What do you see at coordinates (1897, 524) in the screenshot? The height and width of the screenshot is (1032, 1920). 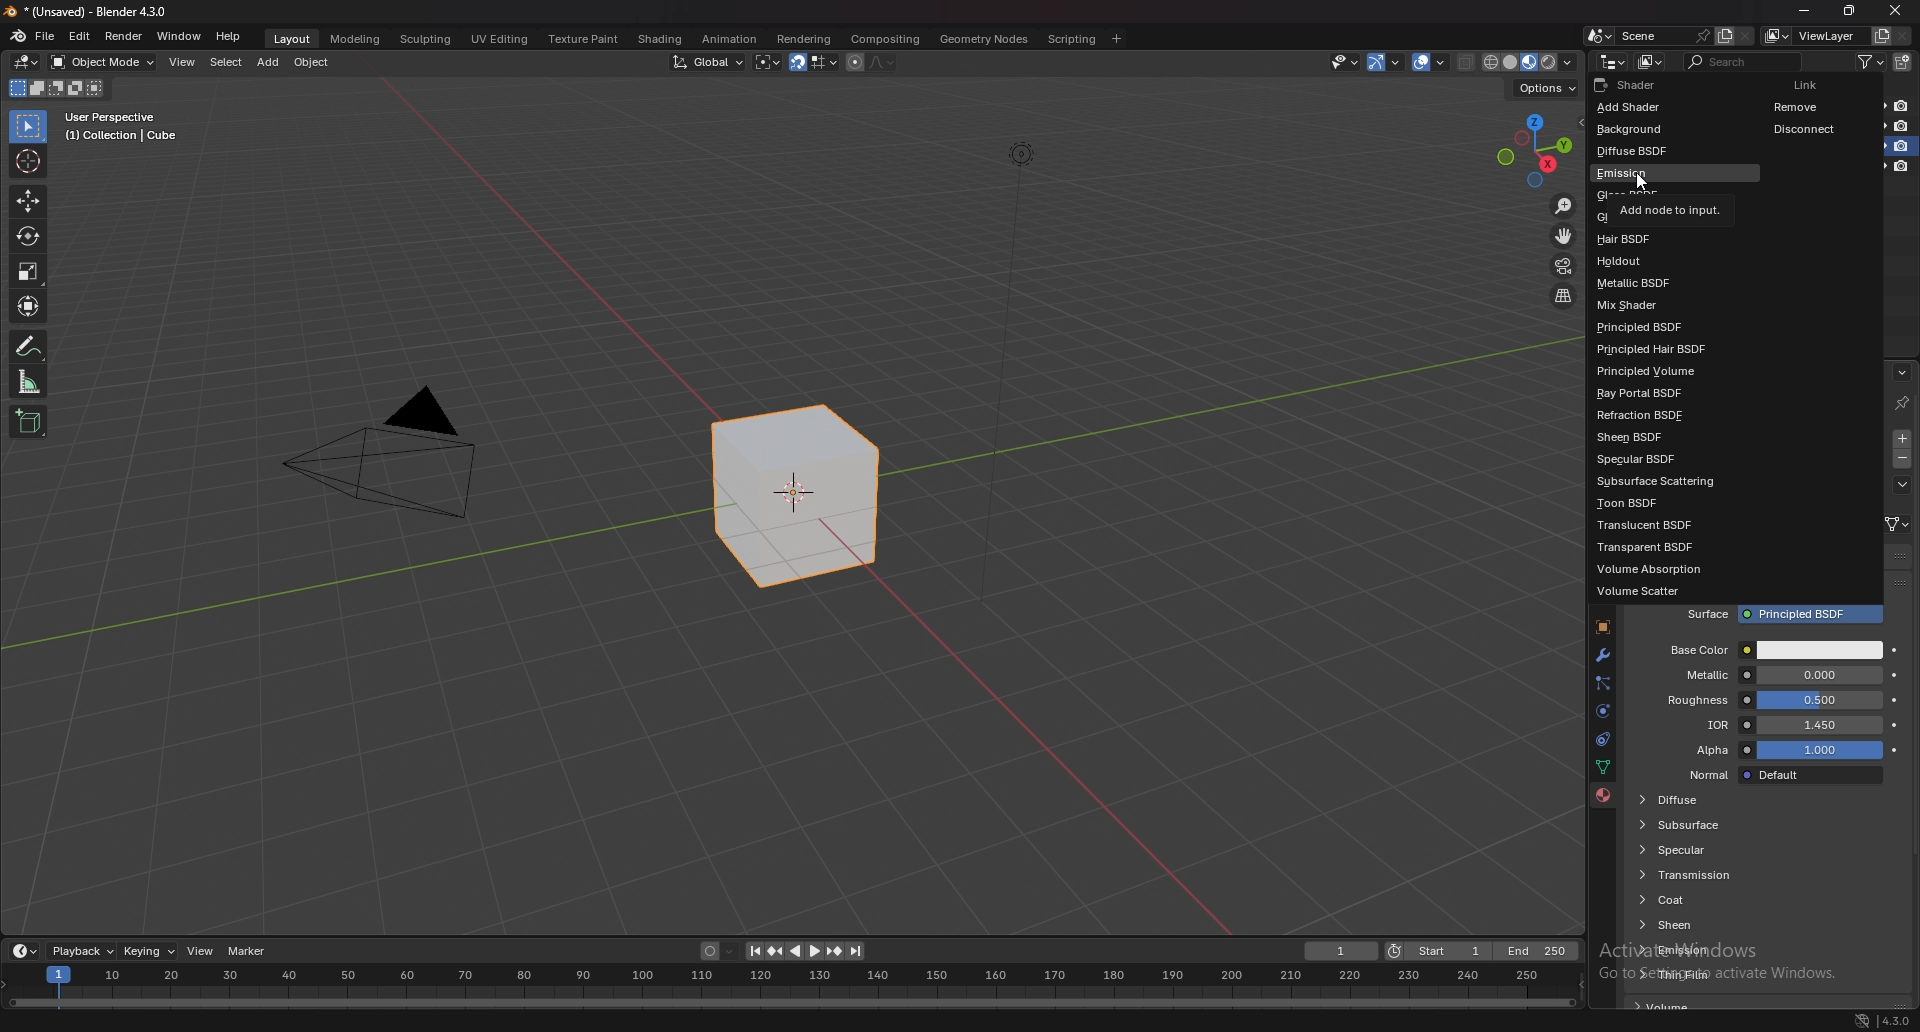 I see `link` at bounding box center [1897, 524].